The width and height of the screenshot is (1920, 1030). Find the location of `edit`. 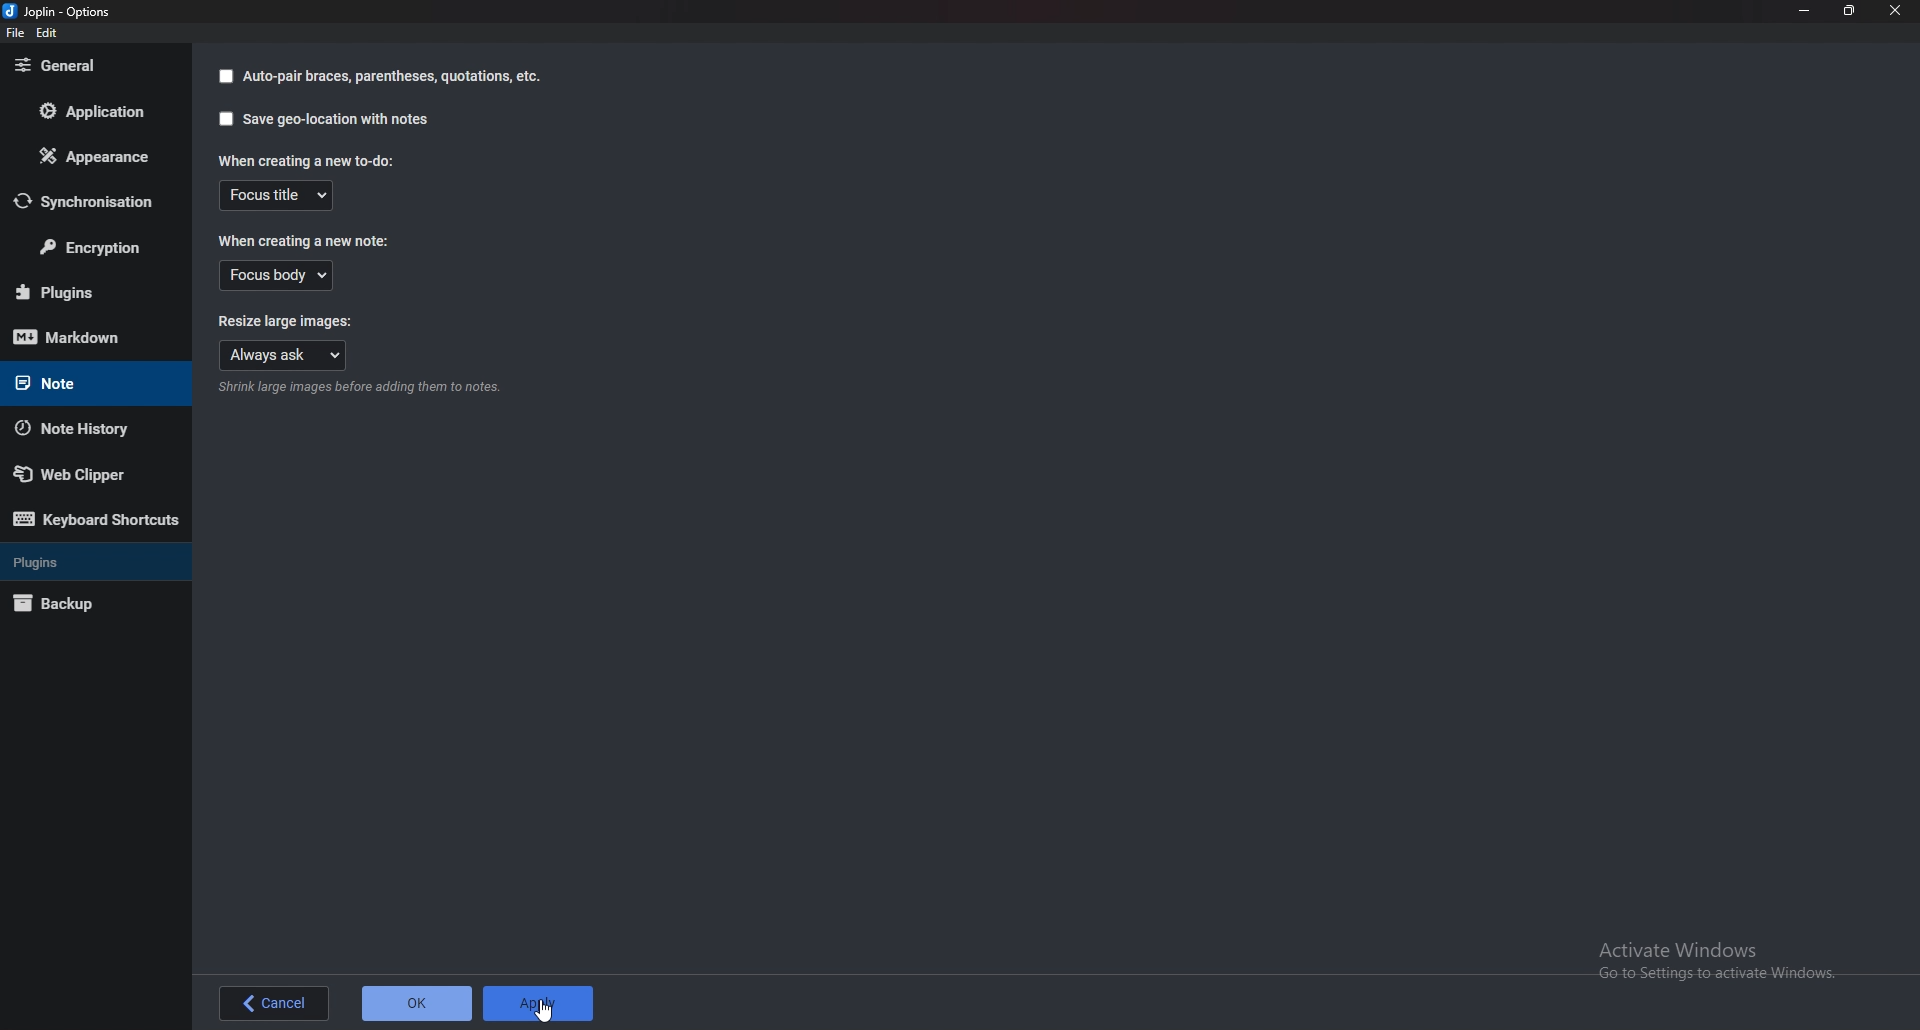

edit is located at coordinates (46, 33).